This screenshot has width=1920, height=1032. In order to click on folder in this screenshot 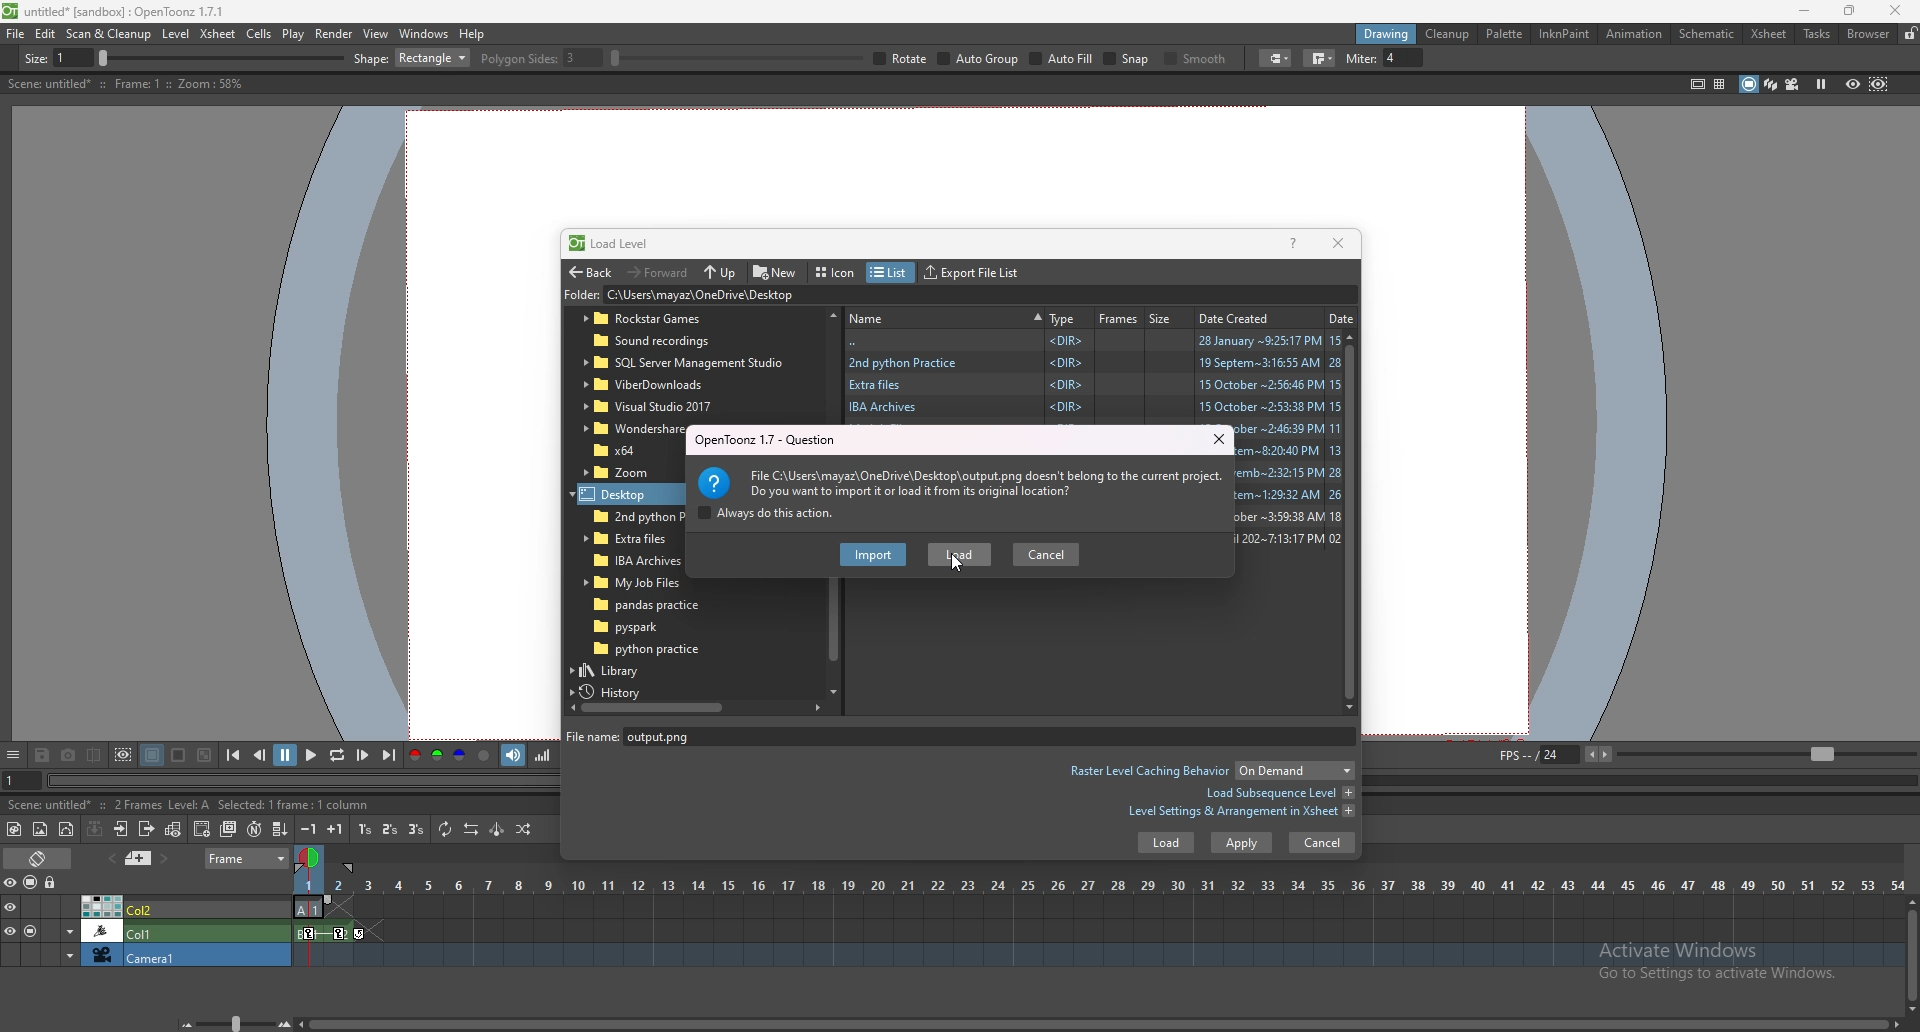, I will do `click(659, 384)`.